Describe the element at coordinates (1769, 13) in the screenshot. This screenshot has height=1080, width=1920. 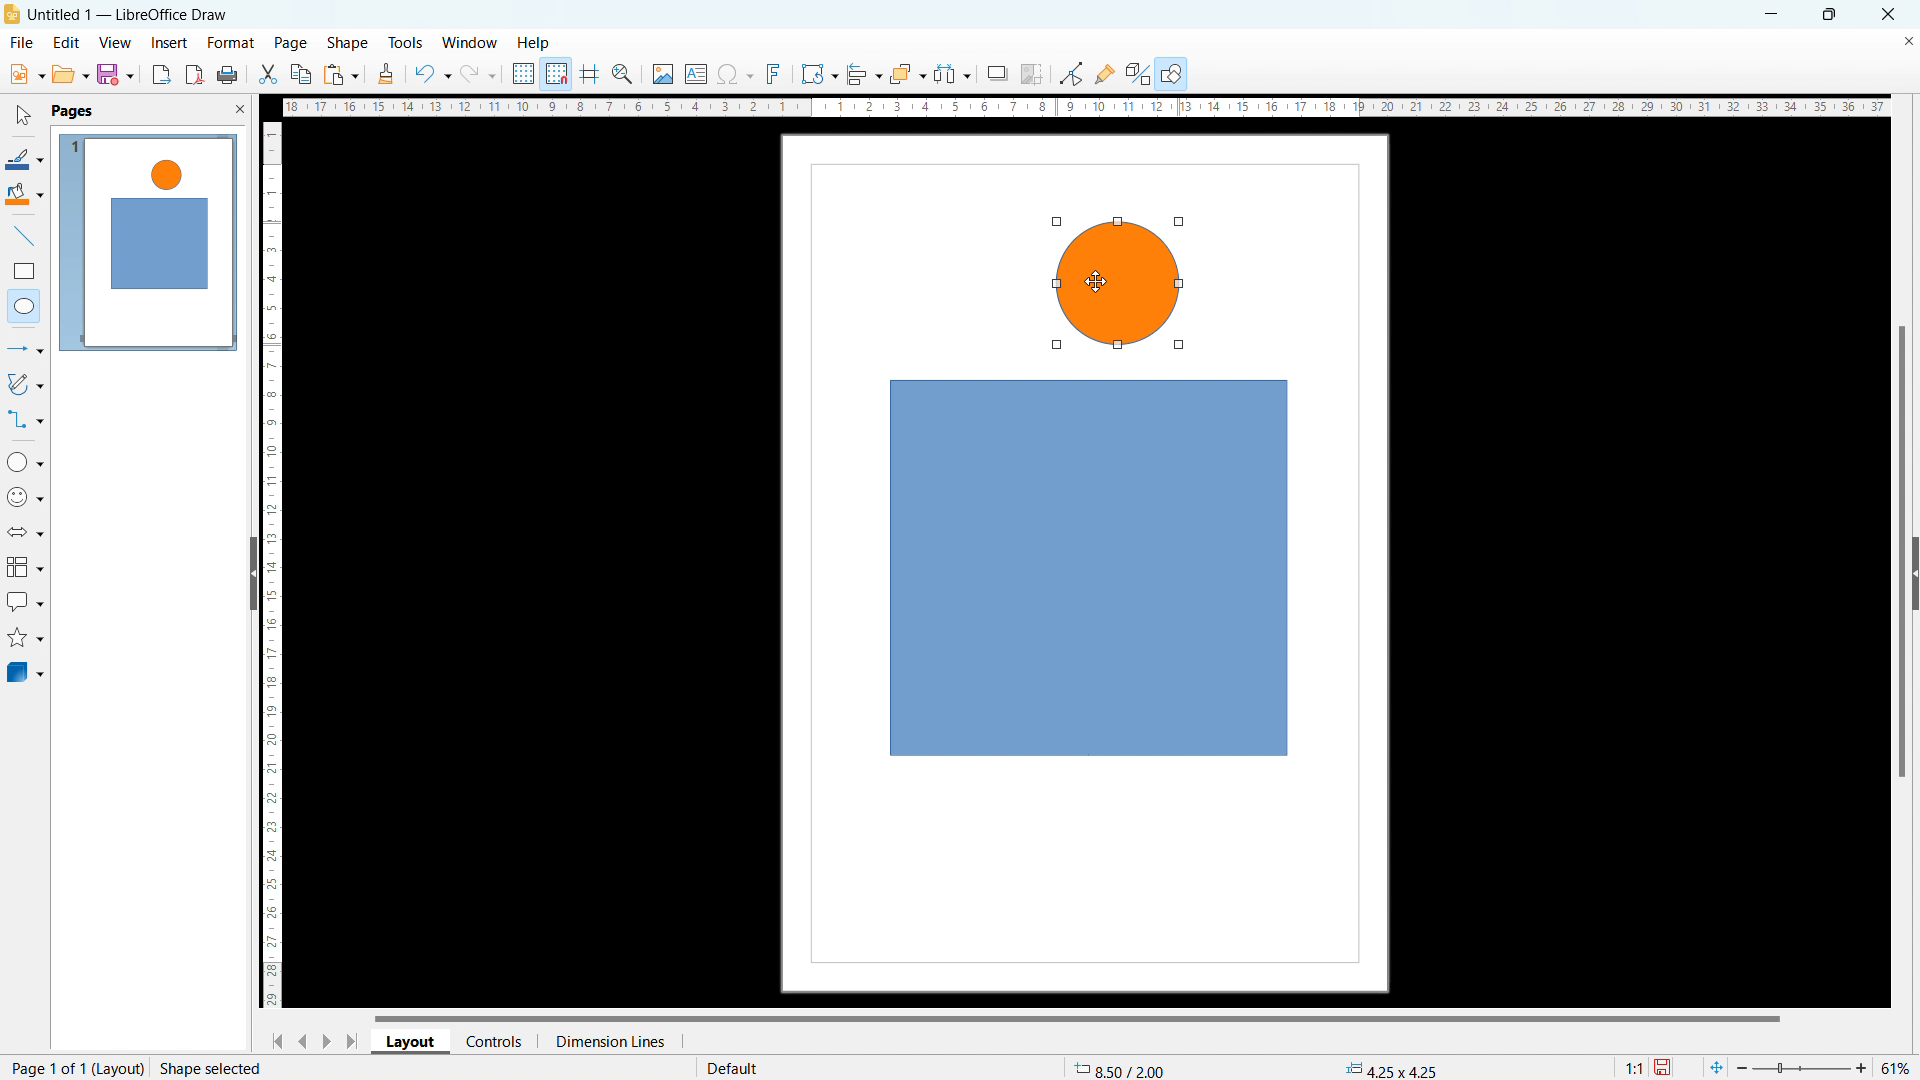
I see `minimize` at that location.